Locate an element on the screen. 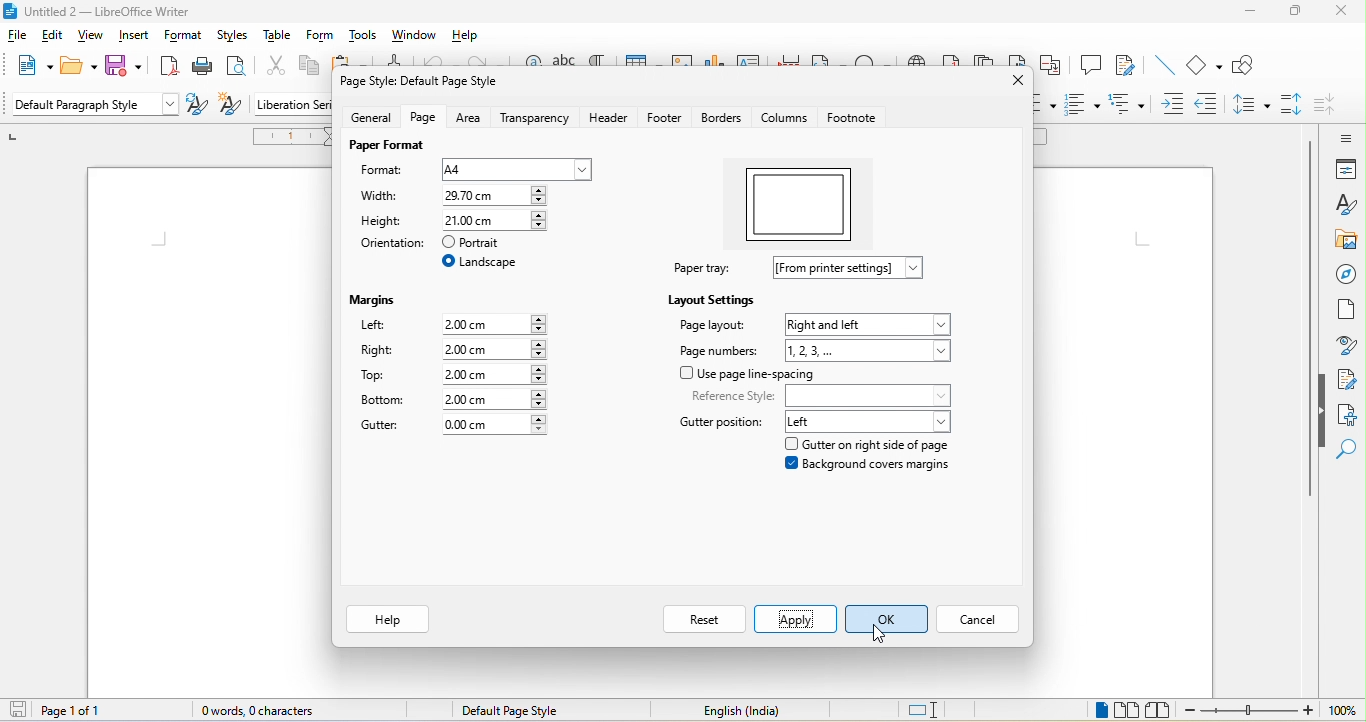 This screenshot has height=722, width=1366. increase indent is located at coordinates (1175, 104).